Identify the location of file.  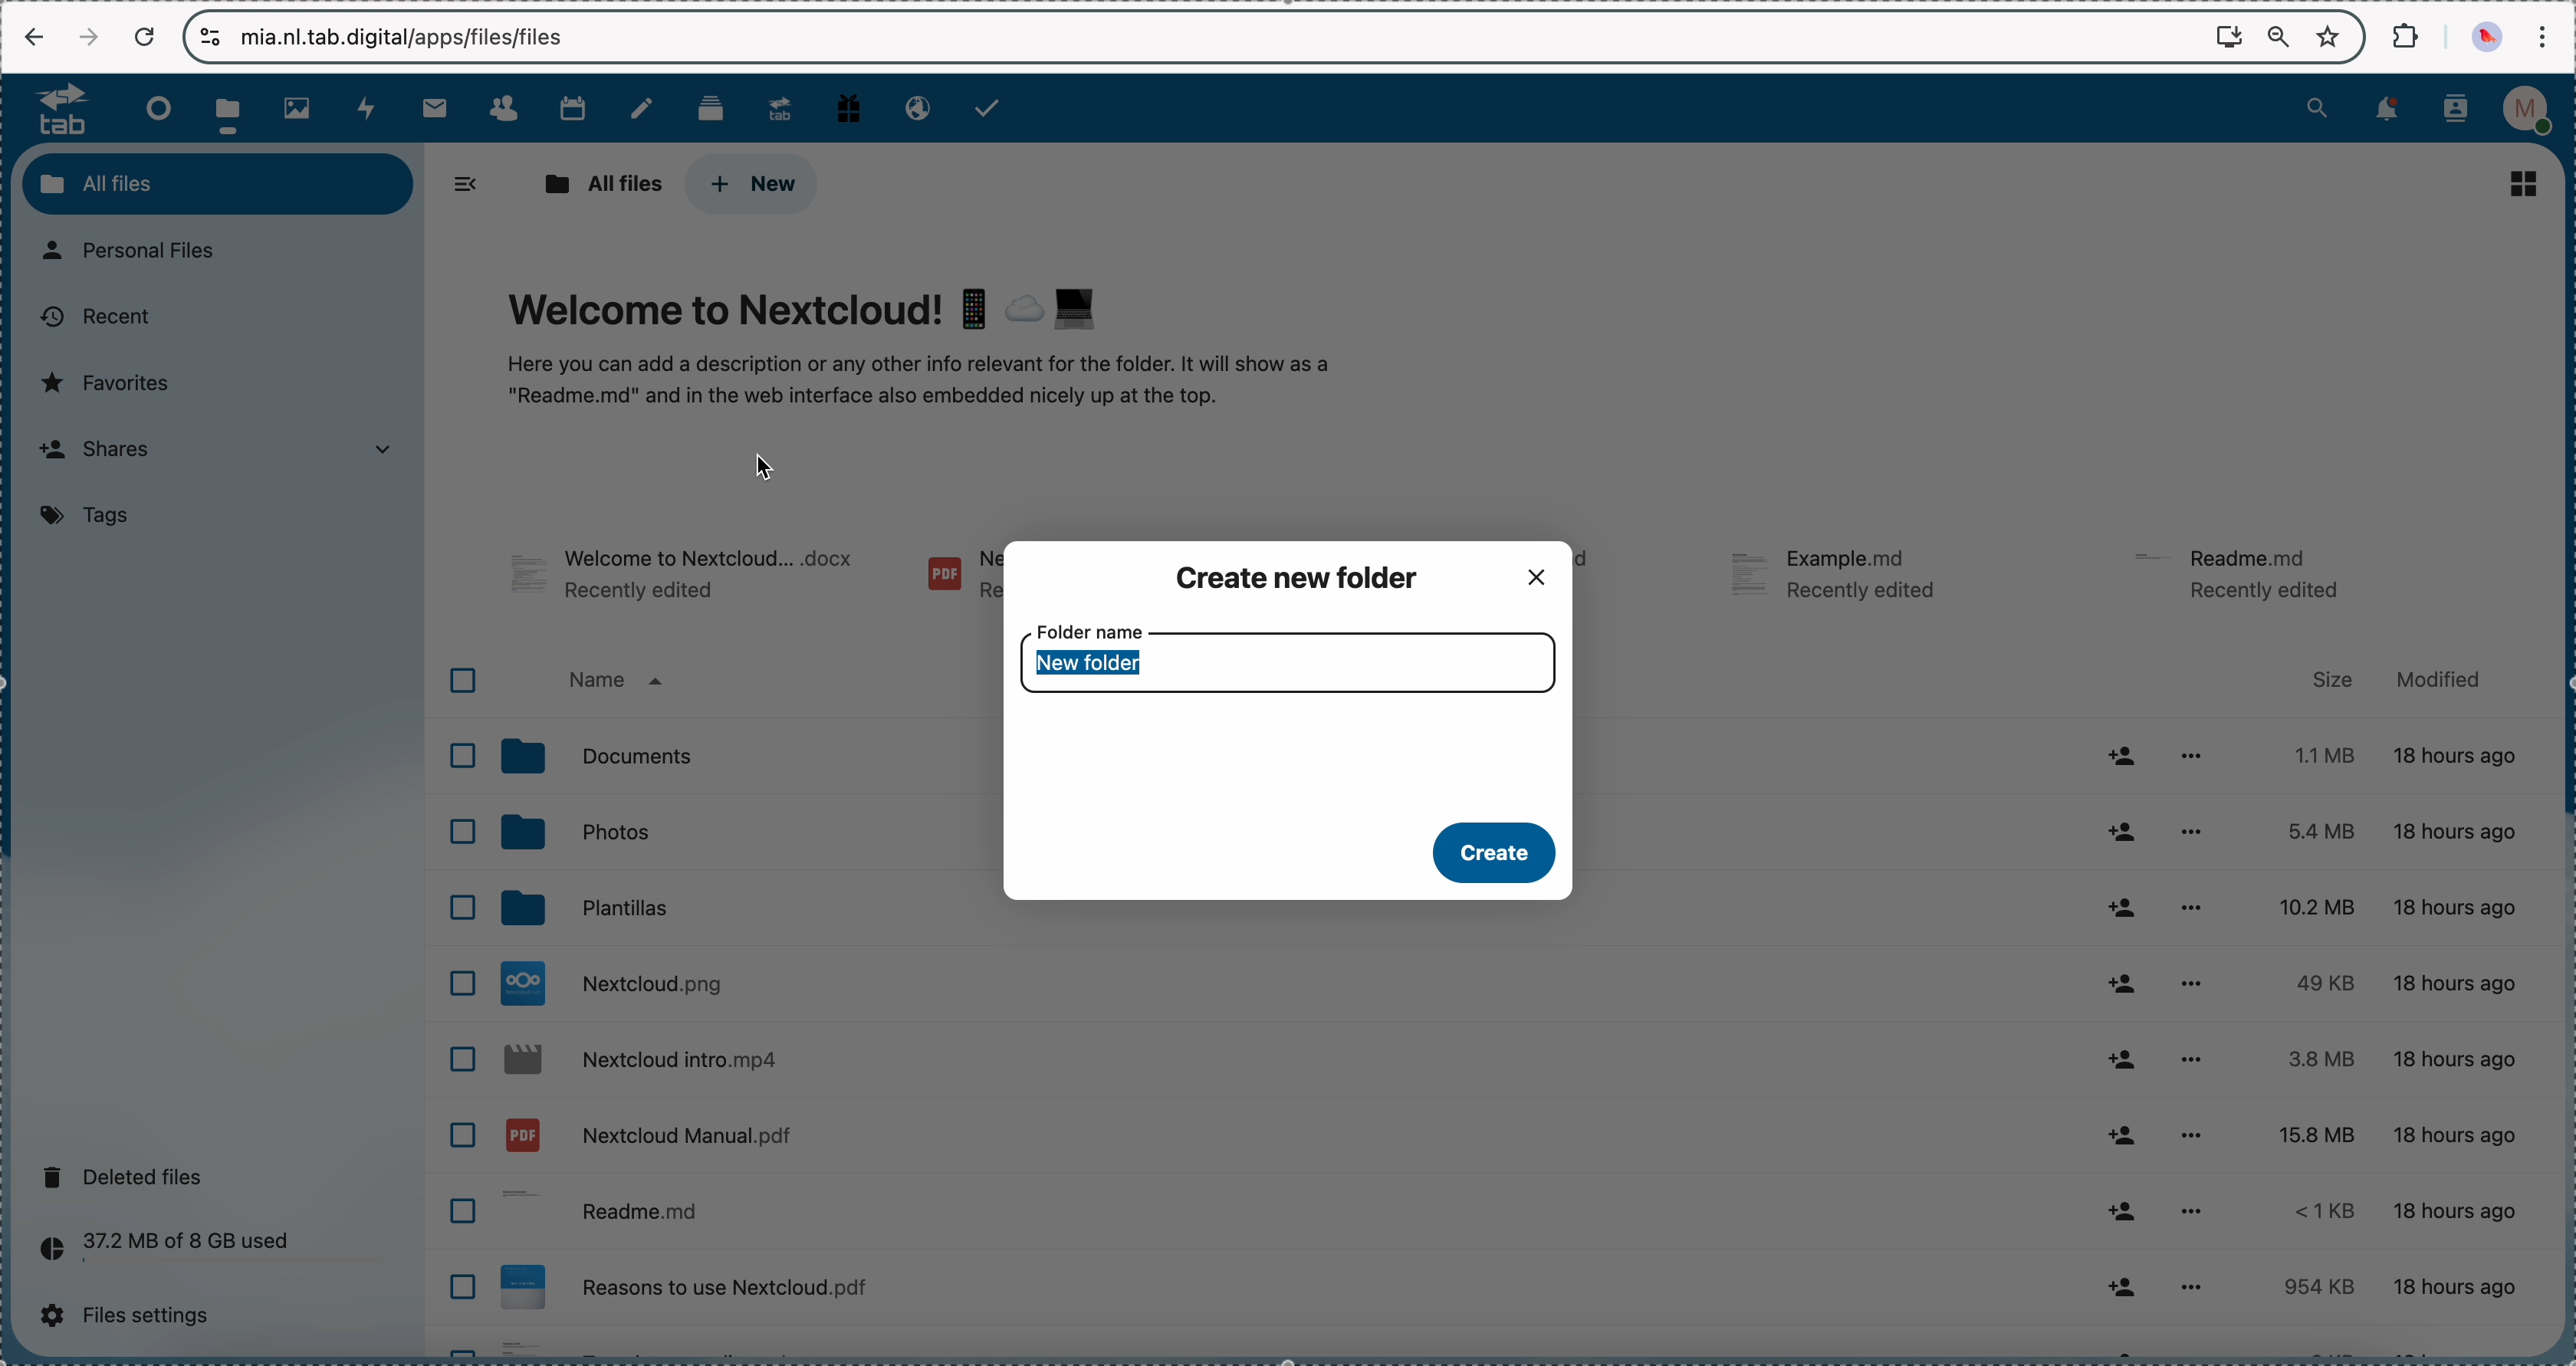
(1604, 575).